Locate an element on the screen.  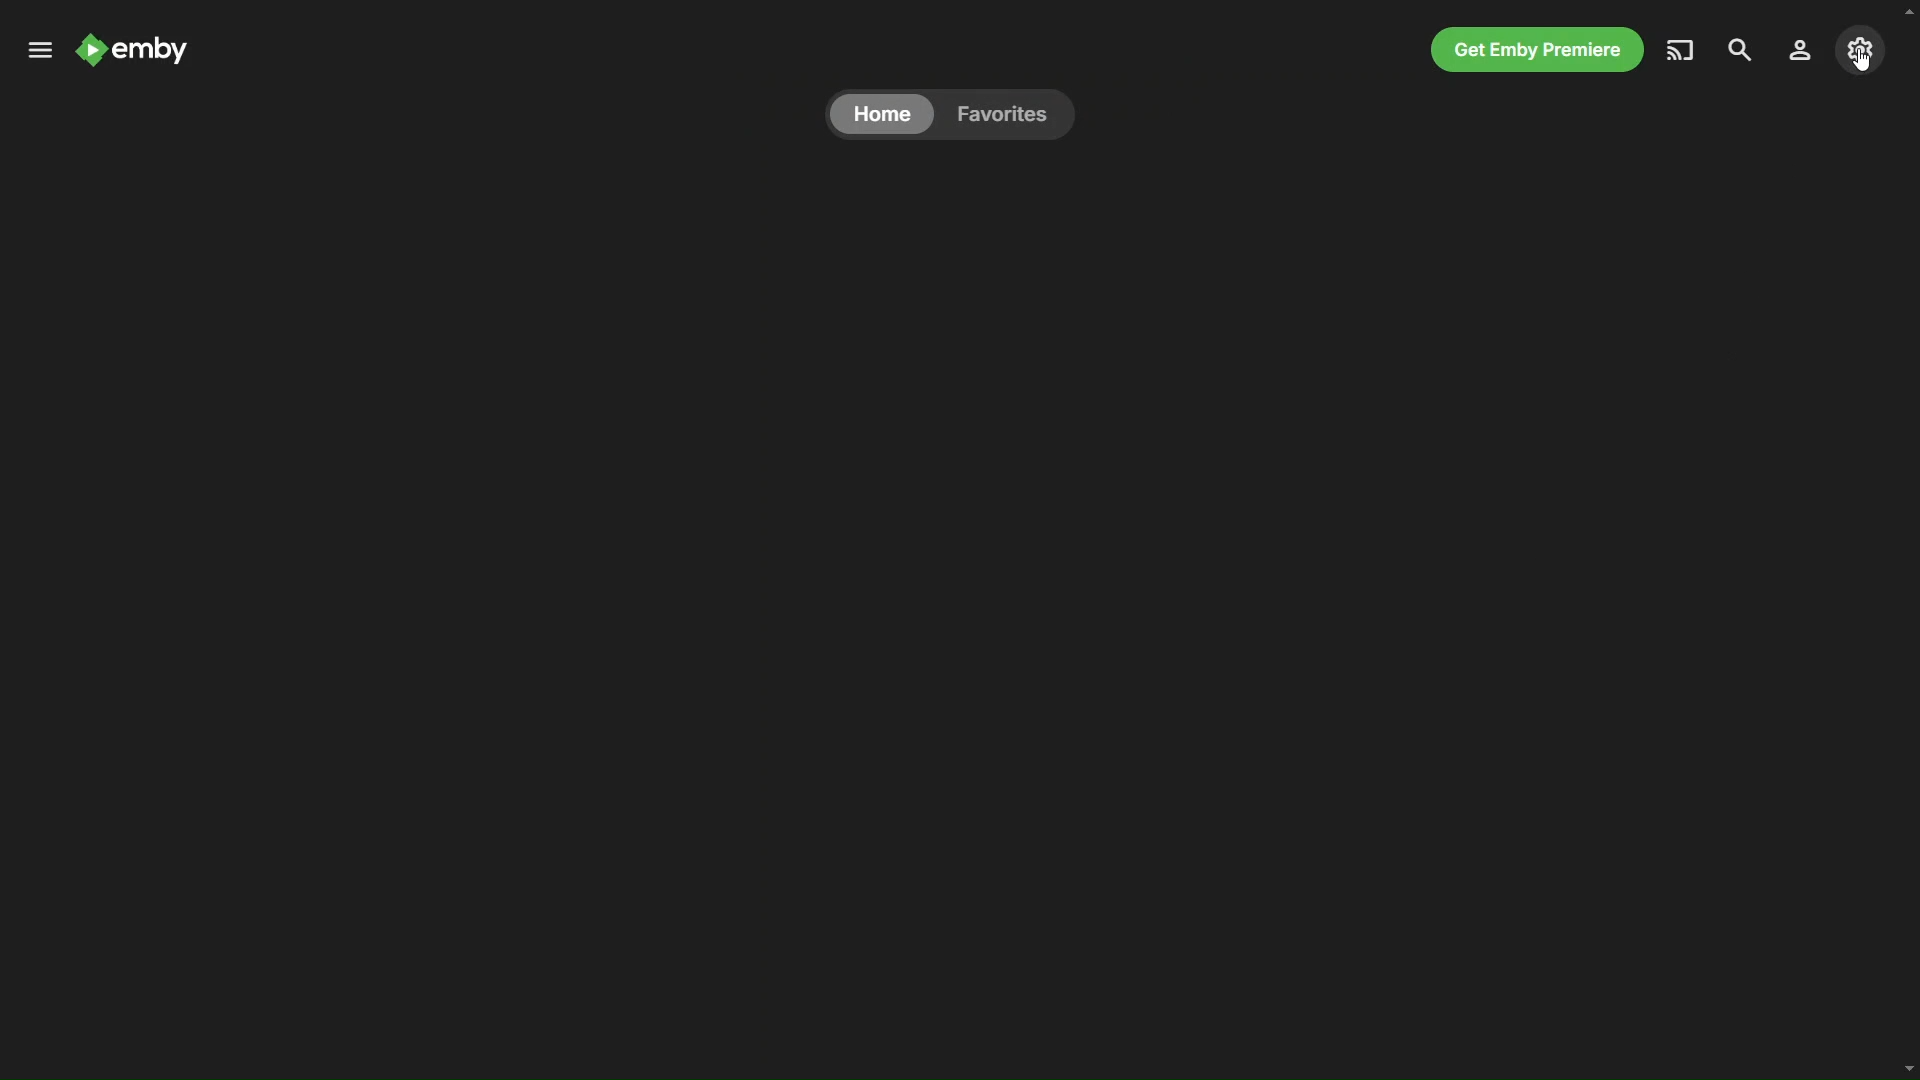
cursor is located at coordinates (1865, 59).